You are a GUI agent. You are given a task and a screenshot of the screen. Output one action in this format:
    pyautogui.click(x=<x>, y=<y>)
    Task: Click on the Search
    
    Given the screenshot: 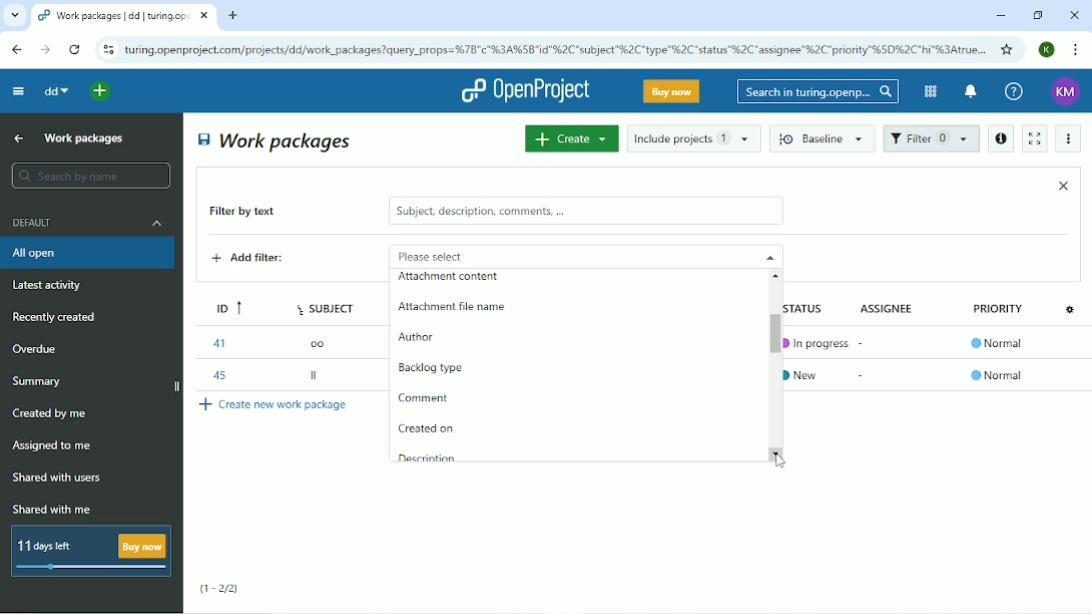 What is the action you would take?
    pyautogui.click(x=818, y=91)
    